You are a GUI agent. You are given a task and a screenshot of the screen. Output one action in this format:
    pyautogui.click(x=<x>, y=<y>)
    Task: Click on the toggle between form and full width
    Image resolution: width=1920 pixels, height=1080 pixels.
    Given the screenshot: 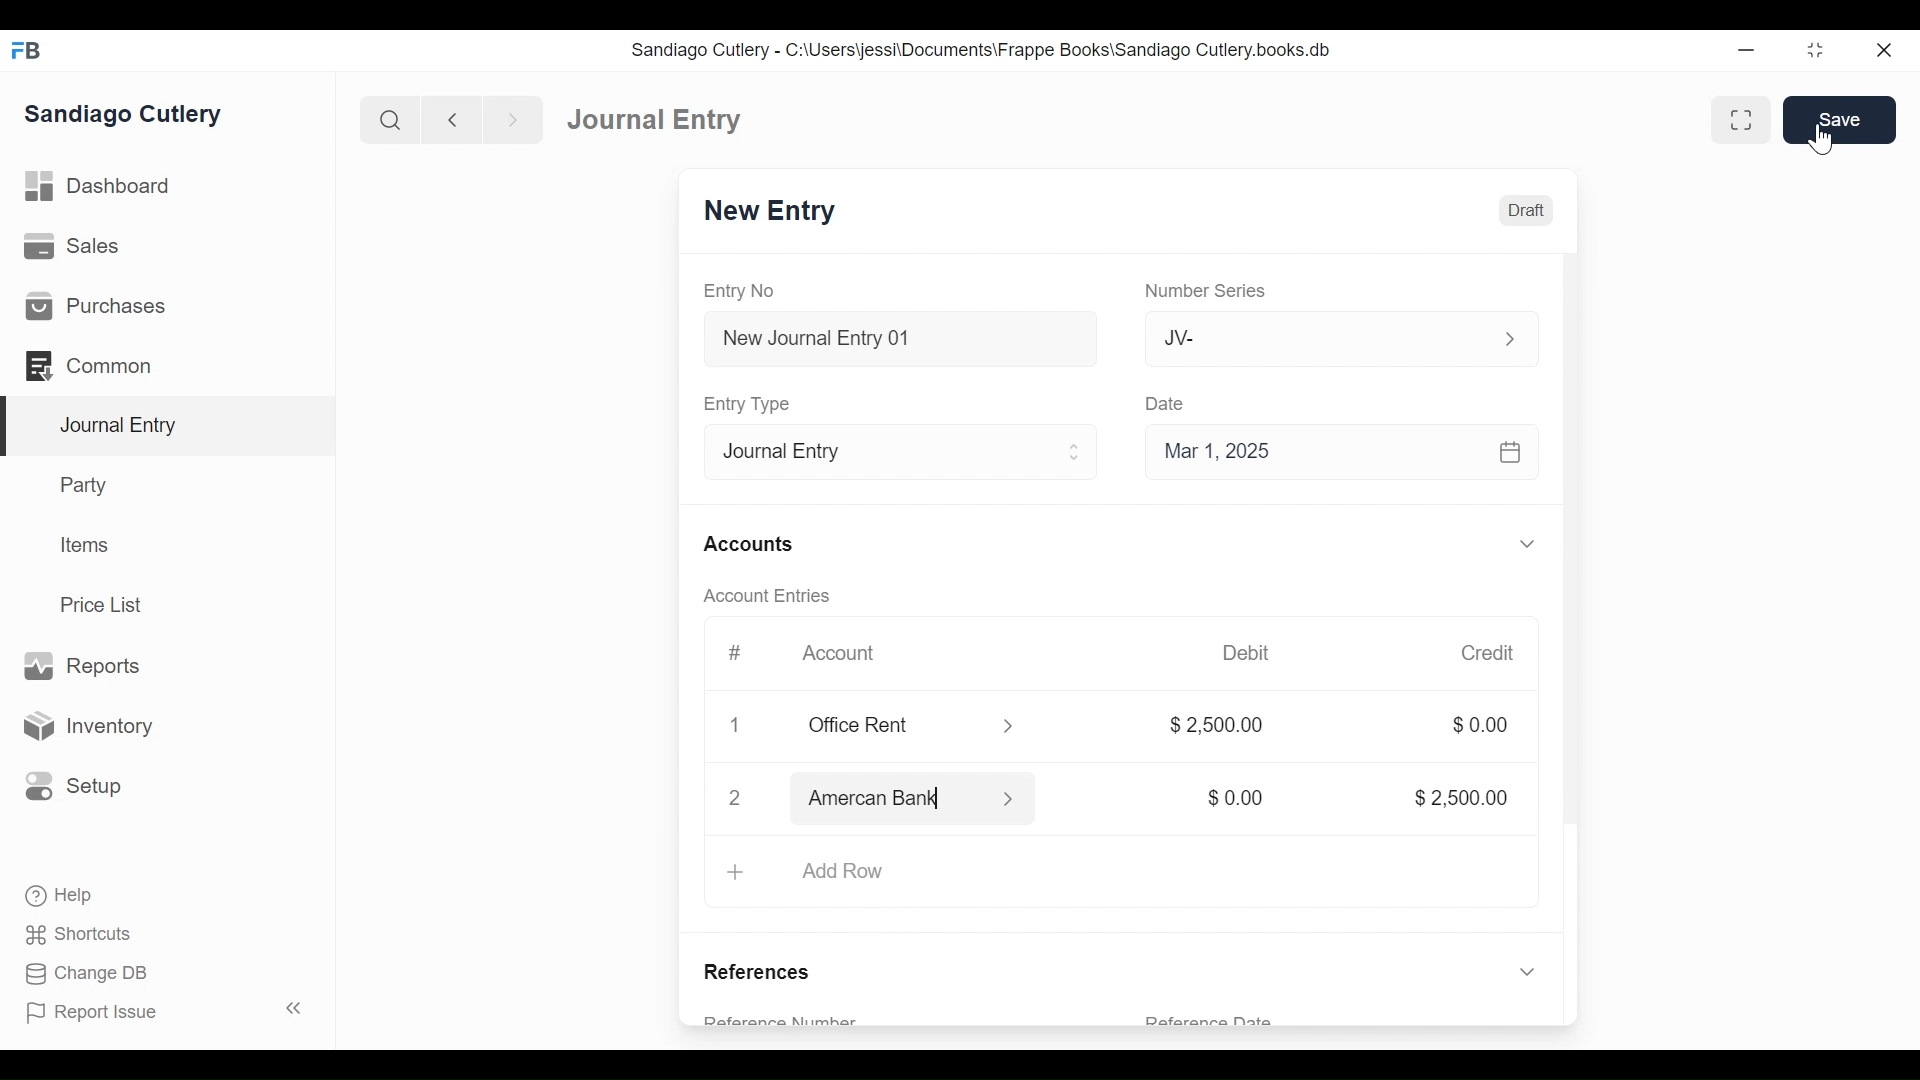 What is the action you would take?
    pyautogui.click(x=1745, y=121)
    